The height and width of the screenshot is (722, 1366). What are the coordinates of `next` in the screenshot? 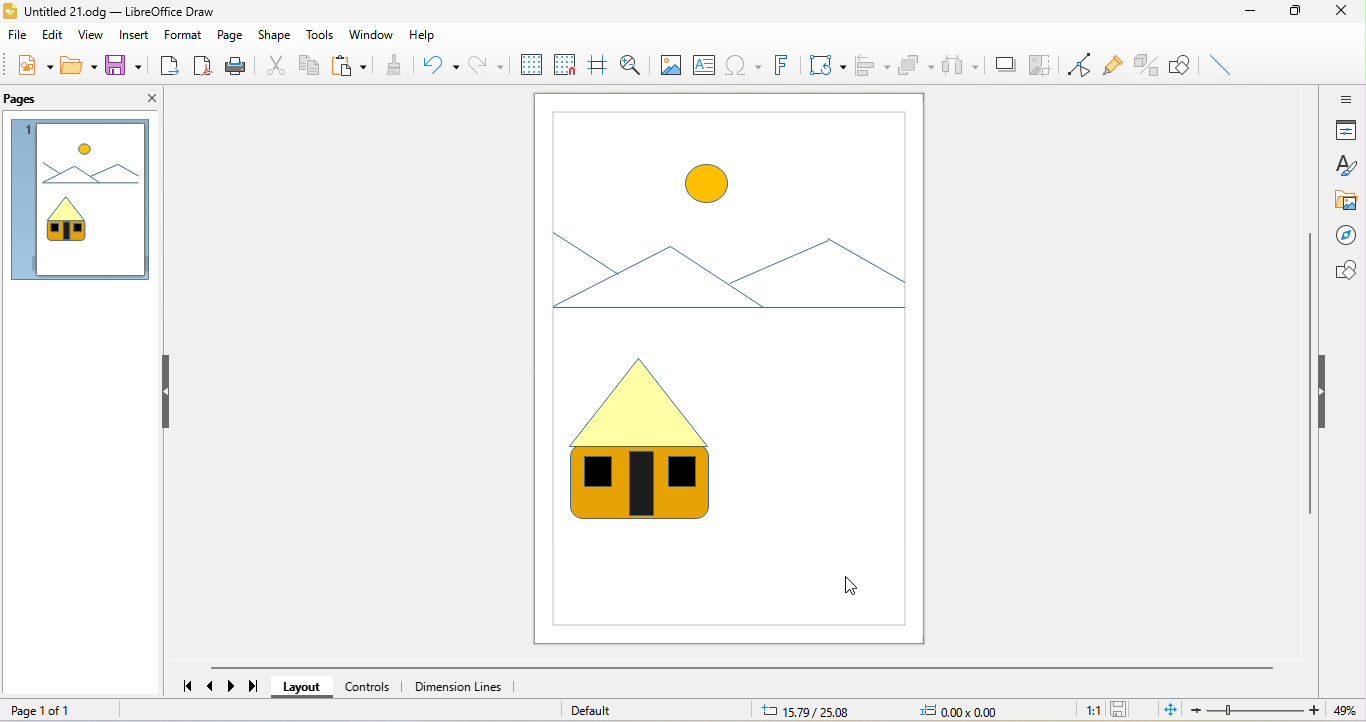 It's located at (233, 686).